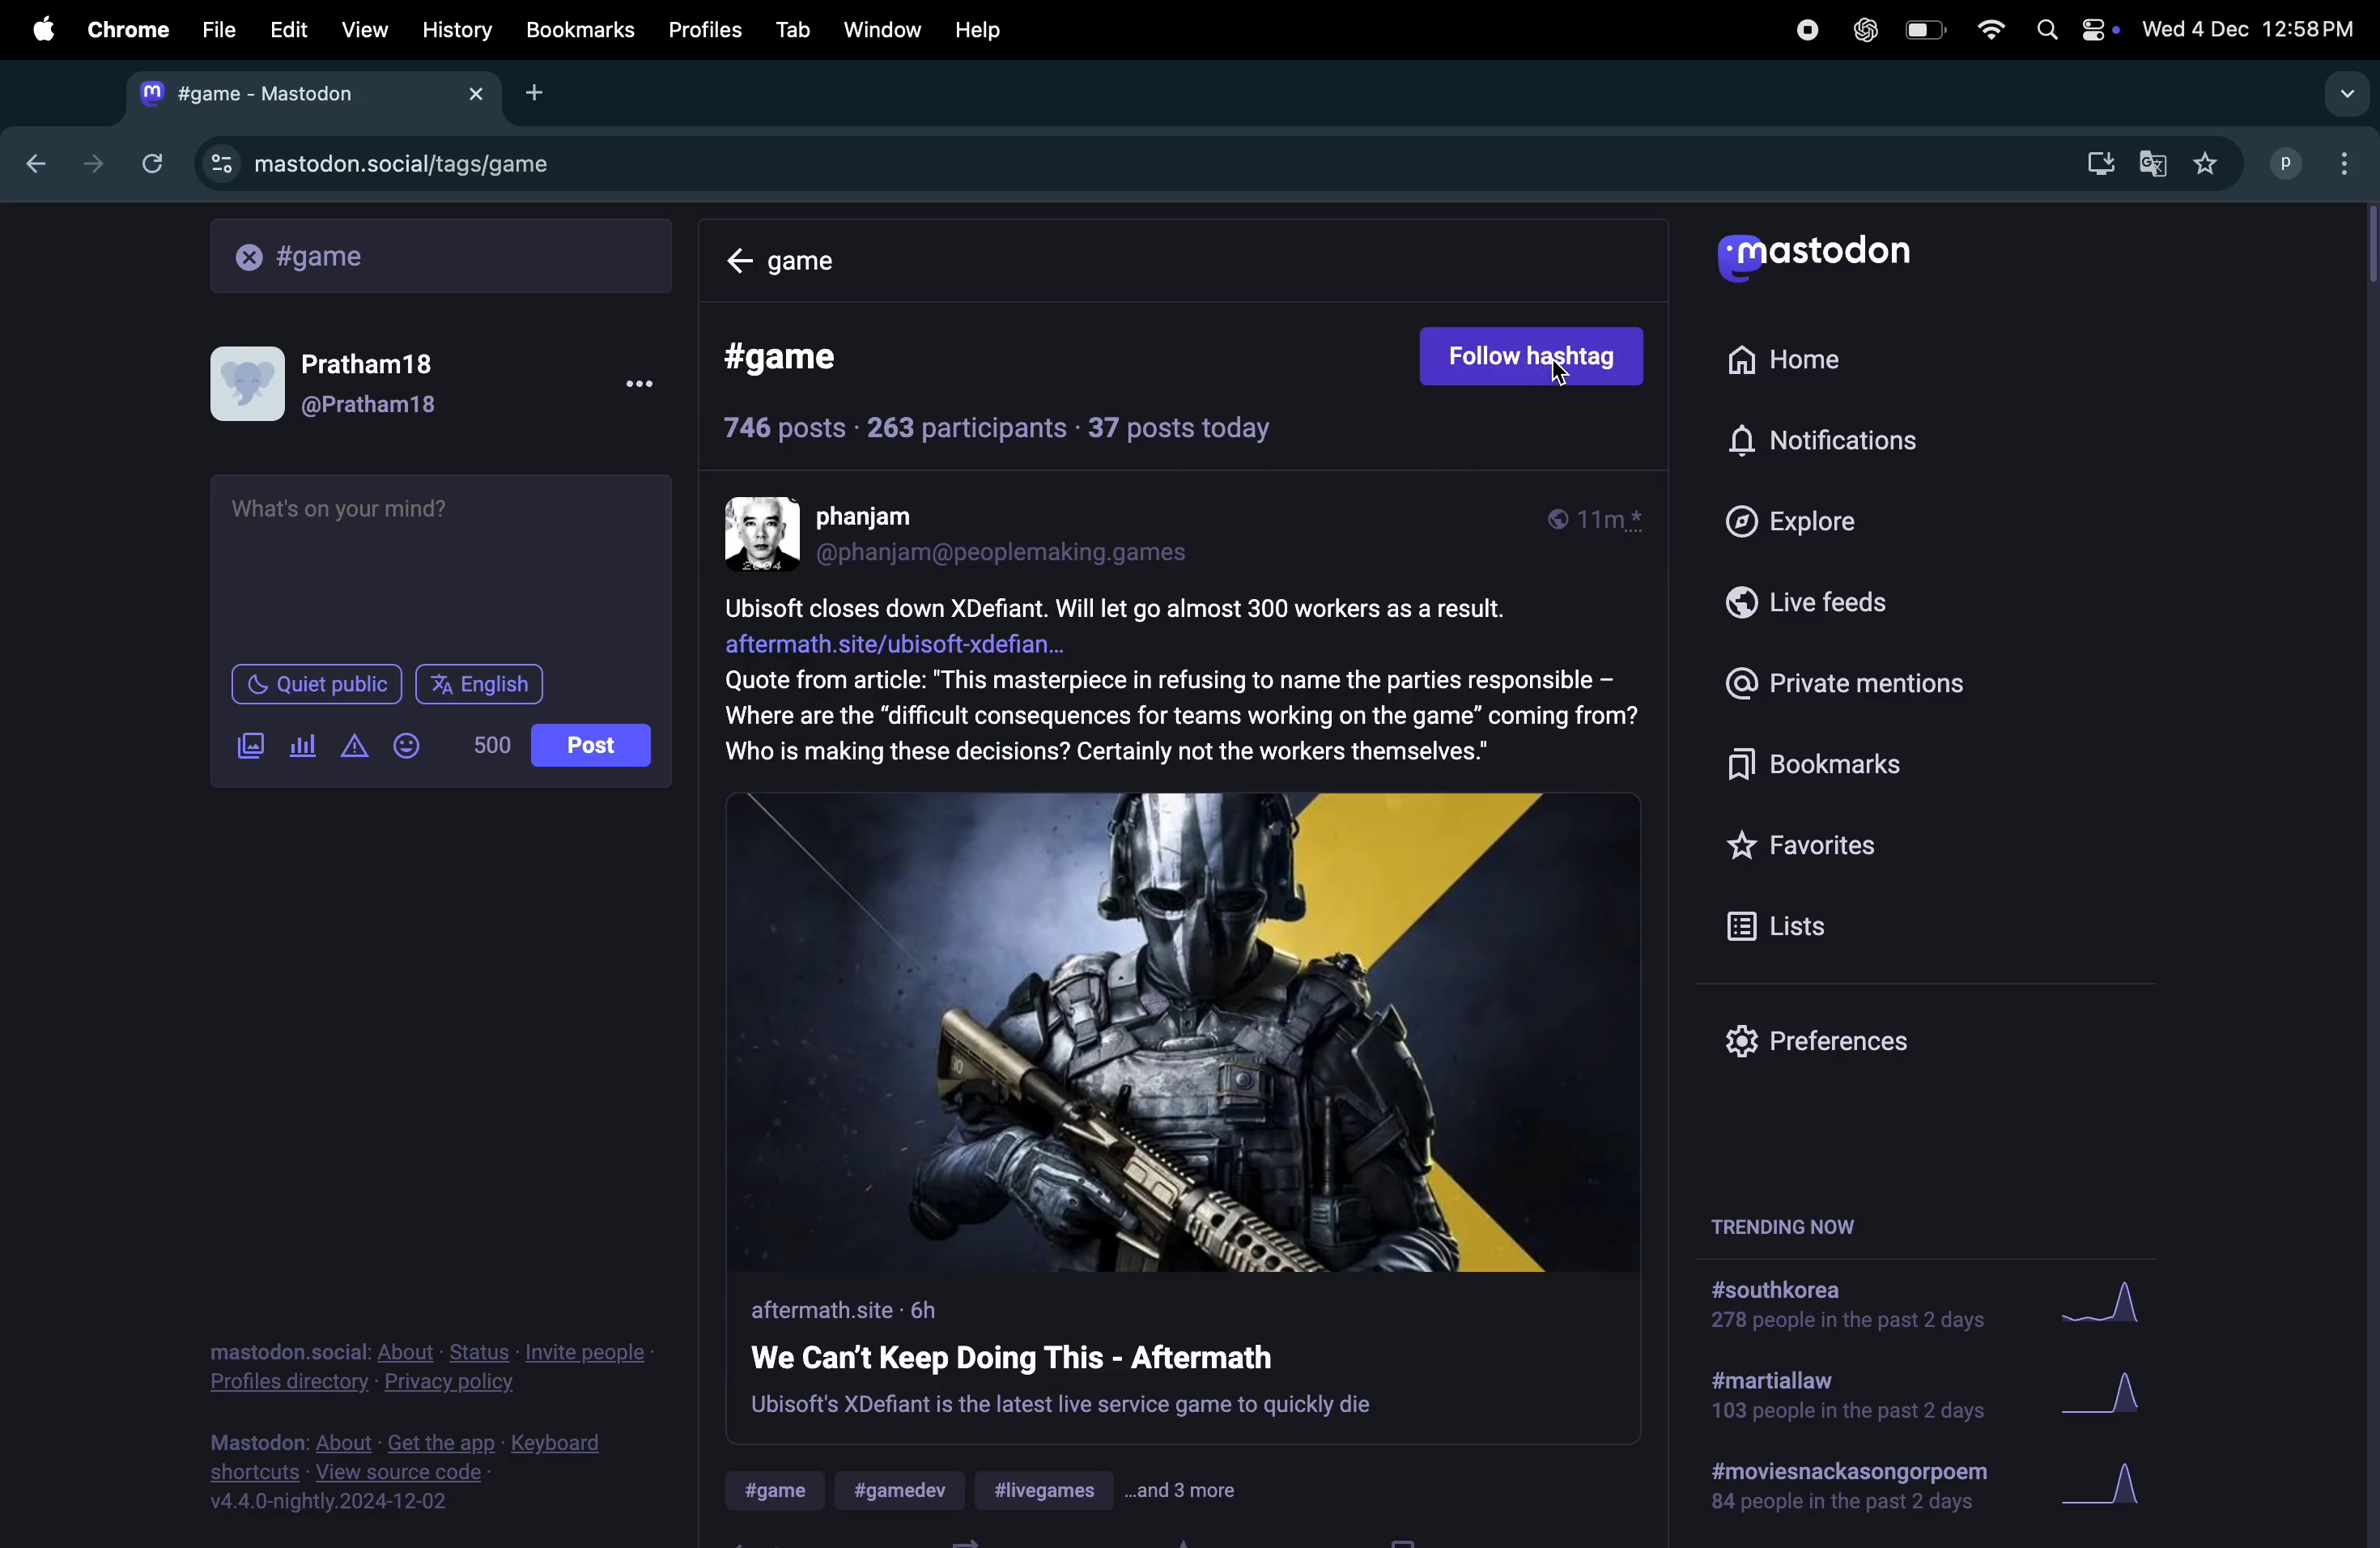 This screenshot has height=1548, width=2380. What do you see at coordinates (710, 30) in the screenshot?
I see `Profiles` at bounding box center [710, 30].